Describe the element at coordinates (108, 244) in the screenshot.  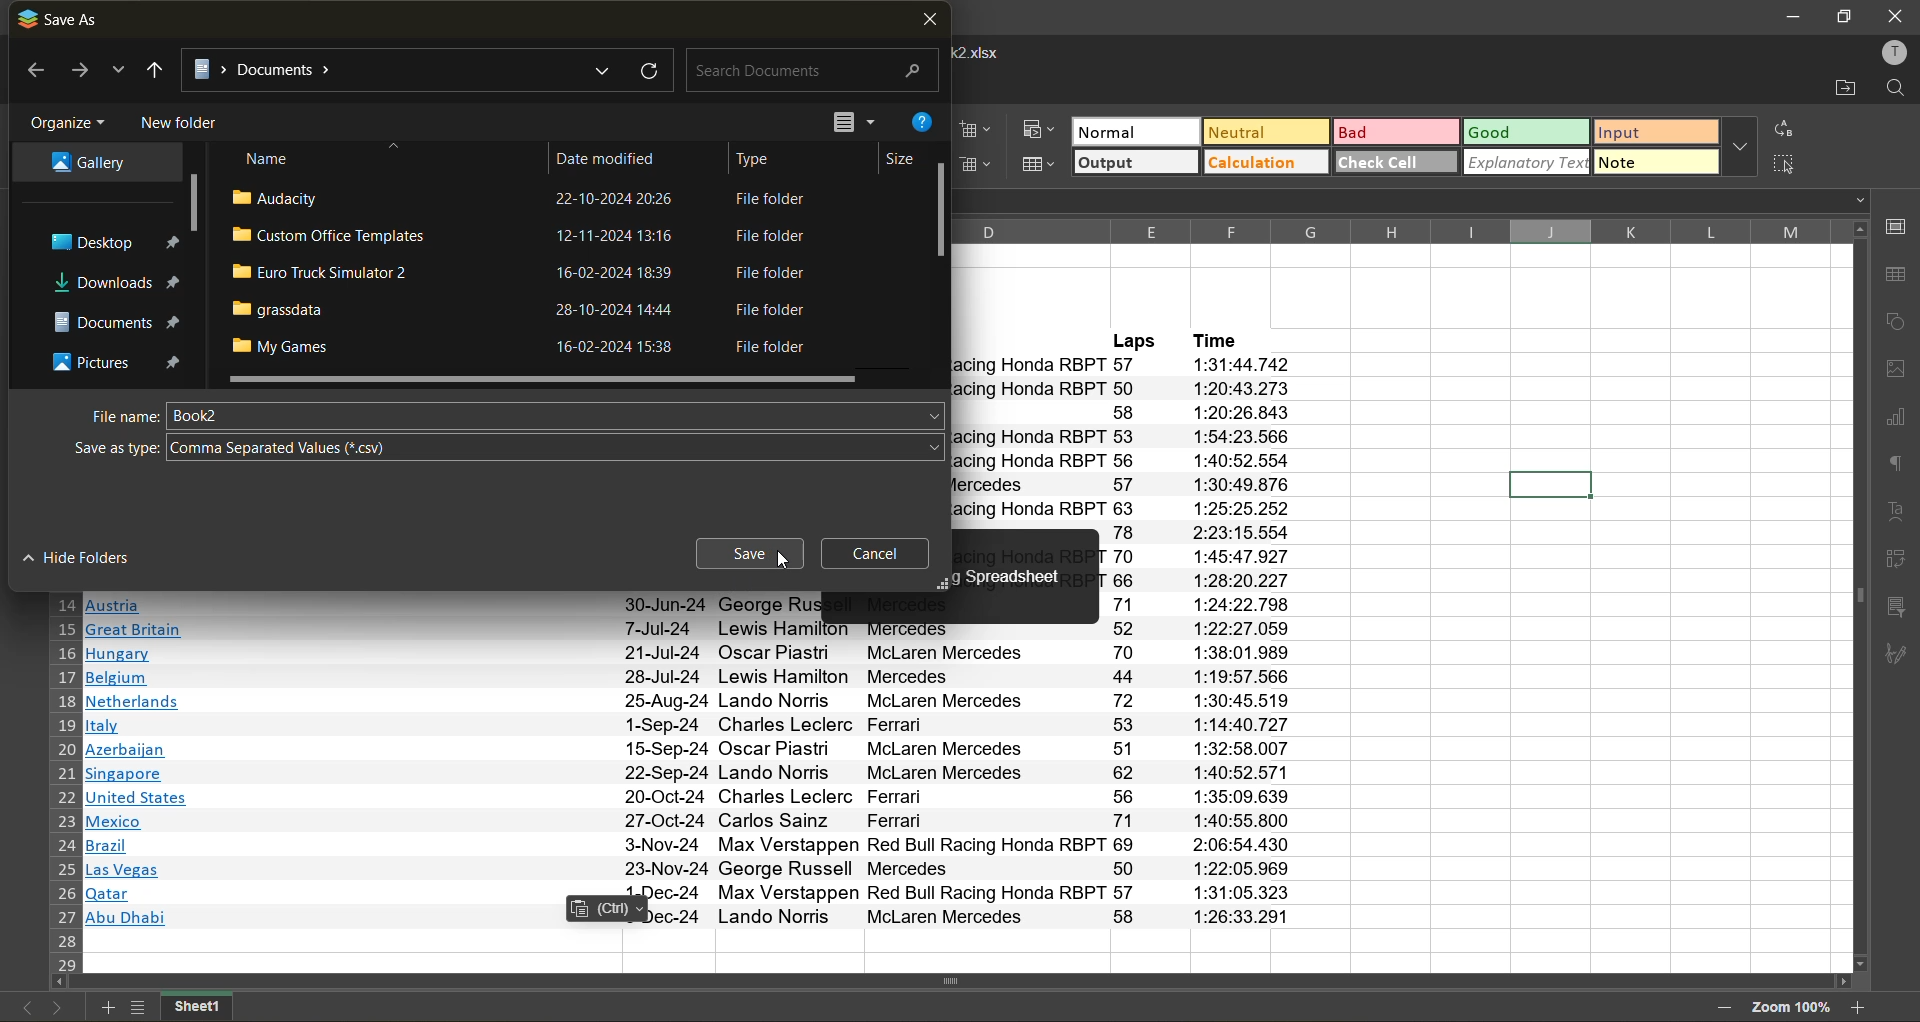
I see `folder` at that location.